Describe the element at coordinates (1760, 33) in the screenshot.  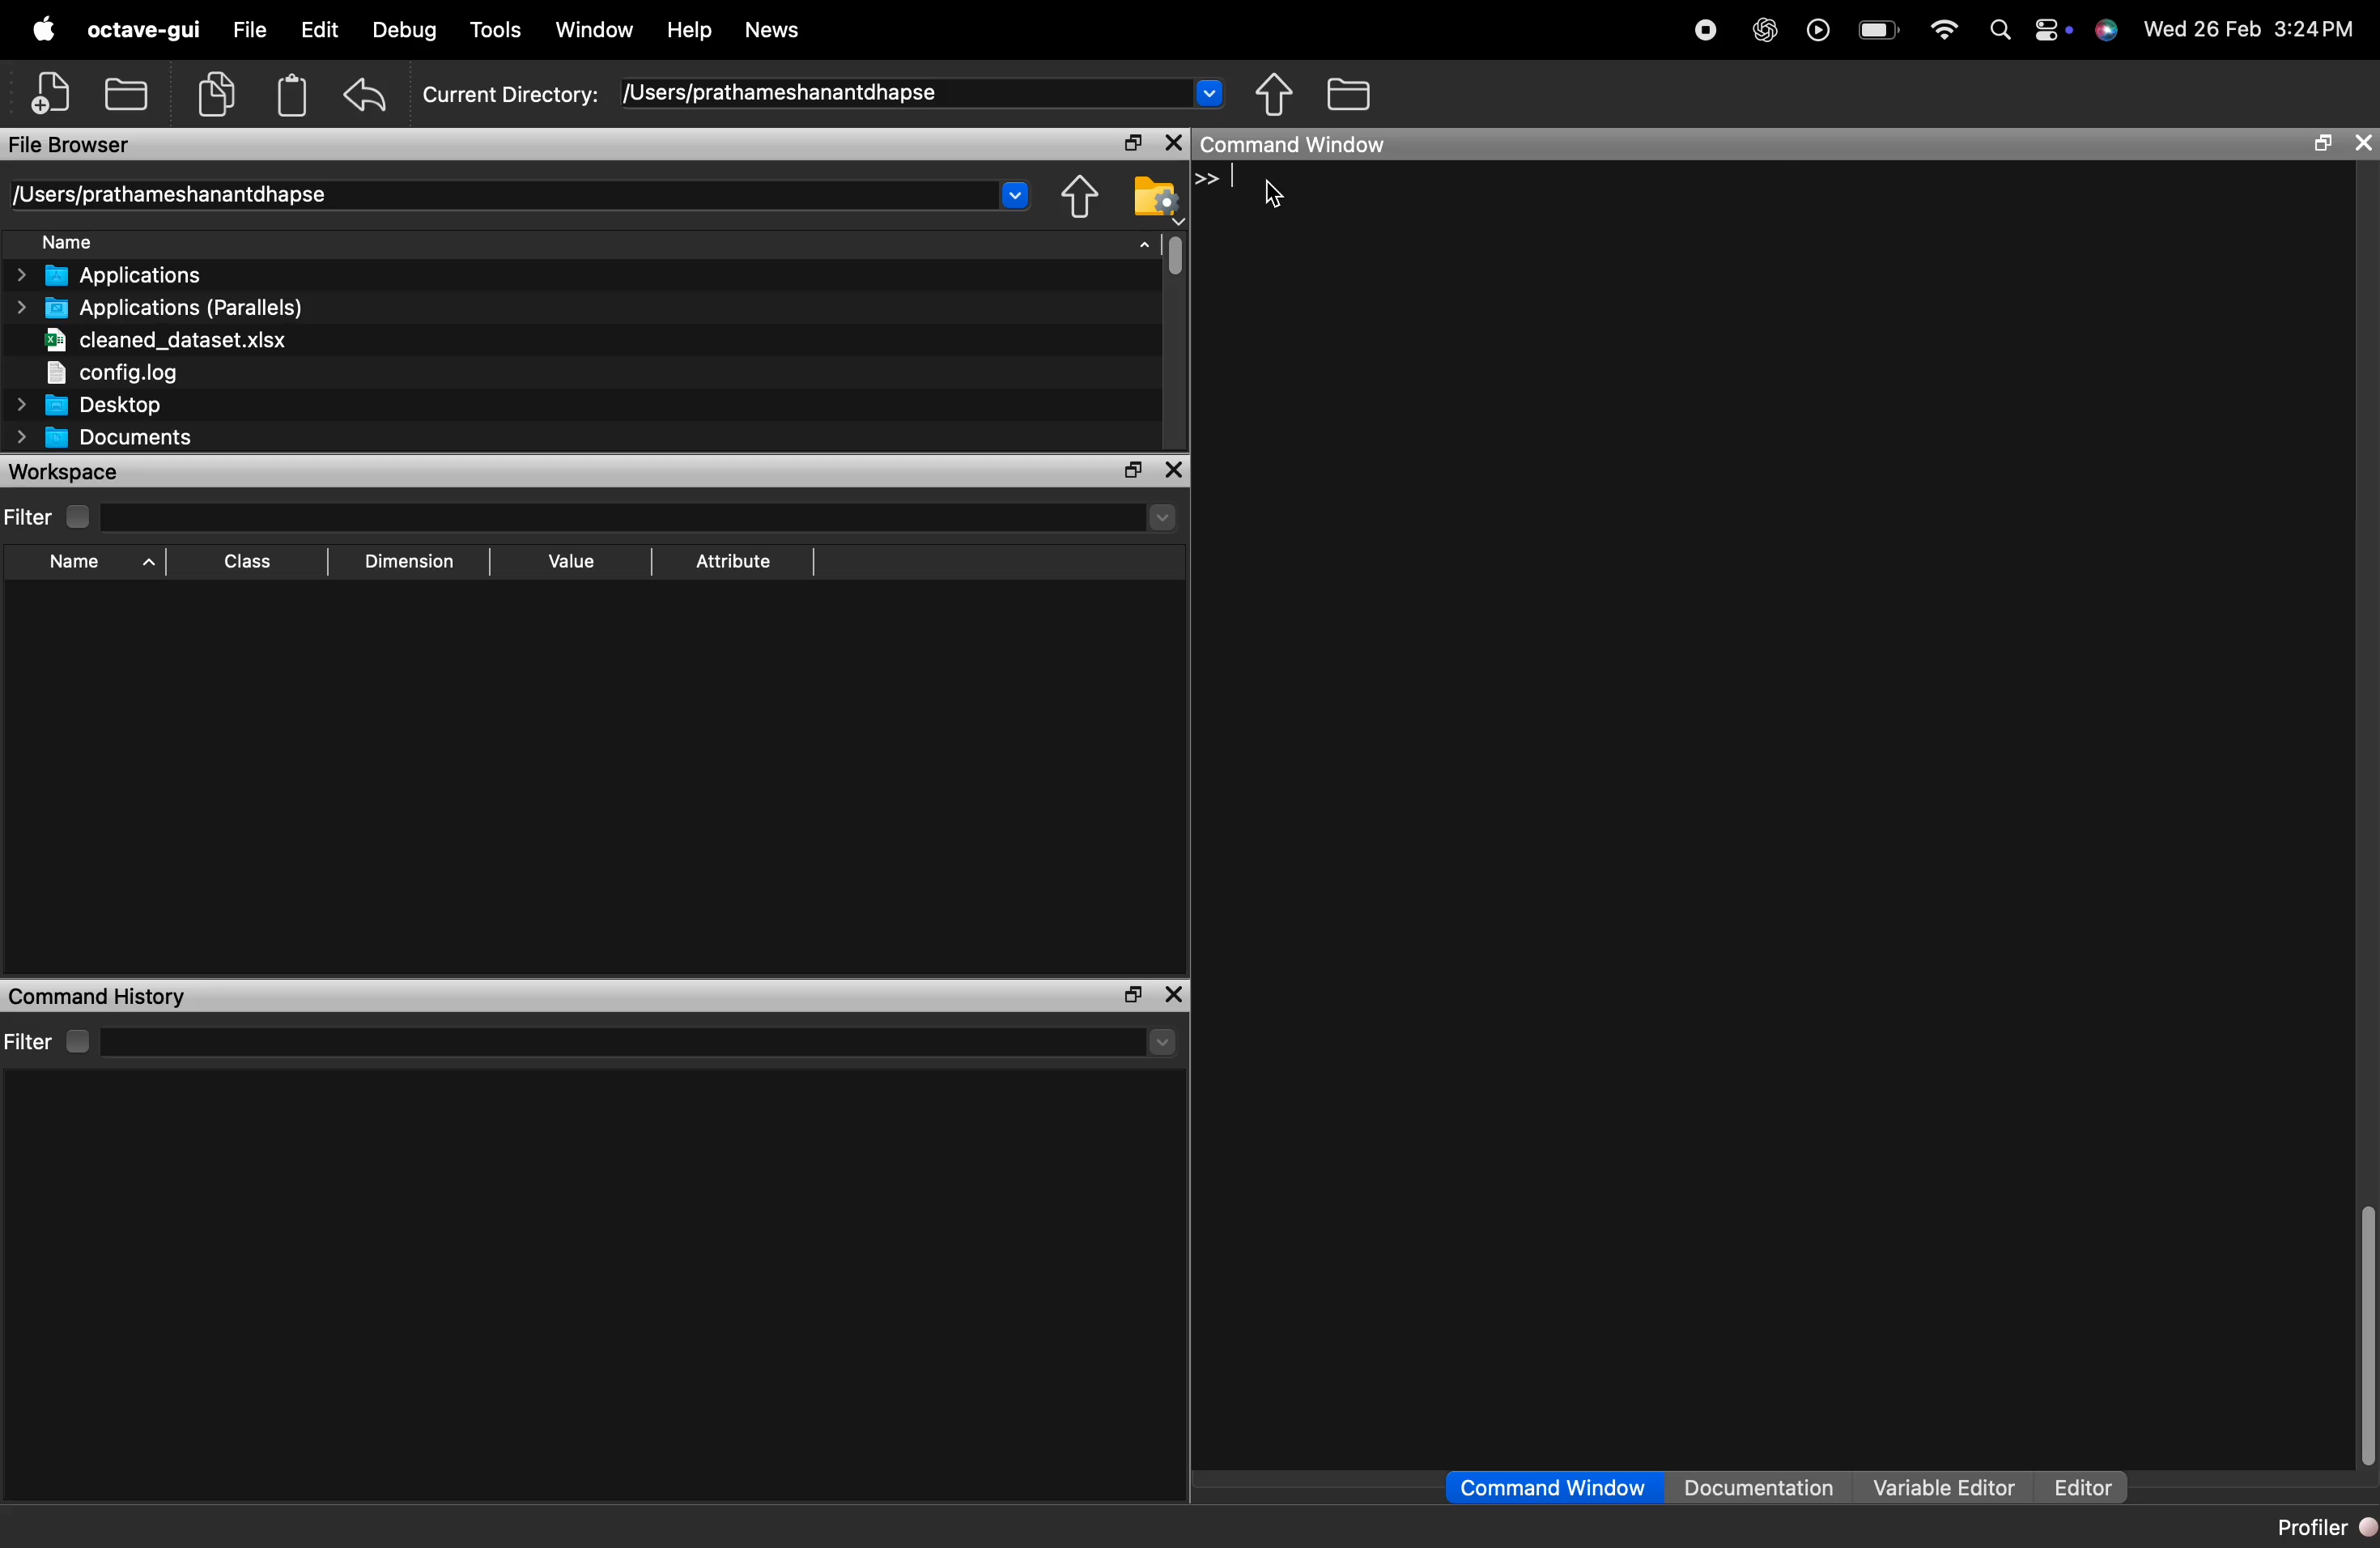
I see `chat GPT` at that location.